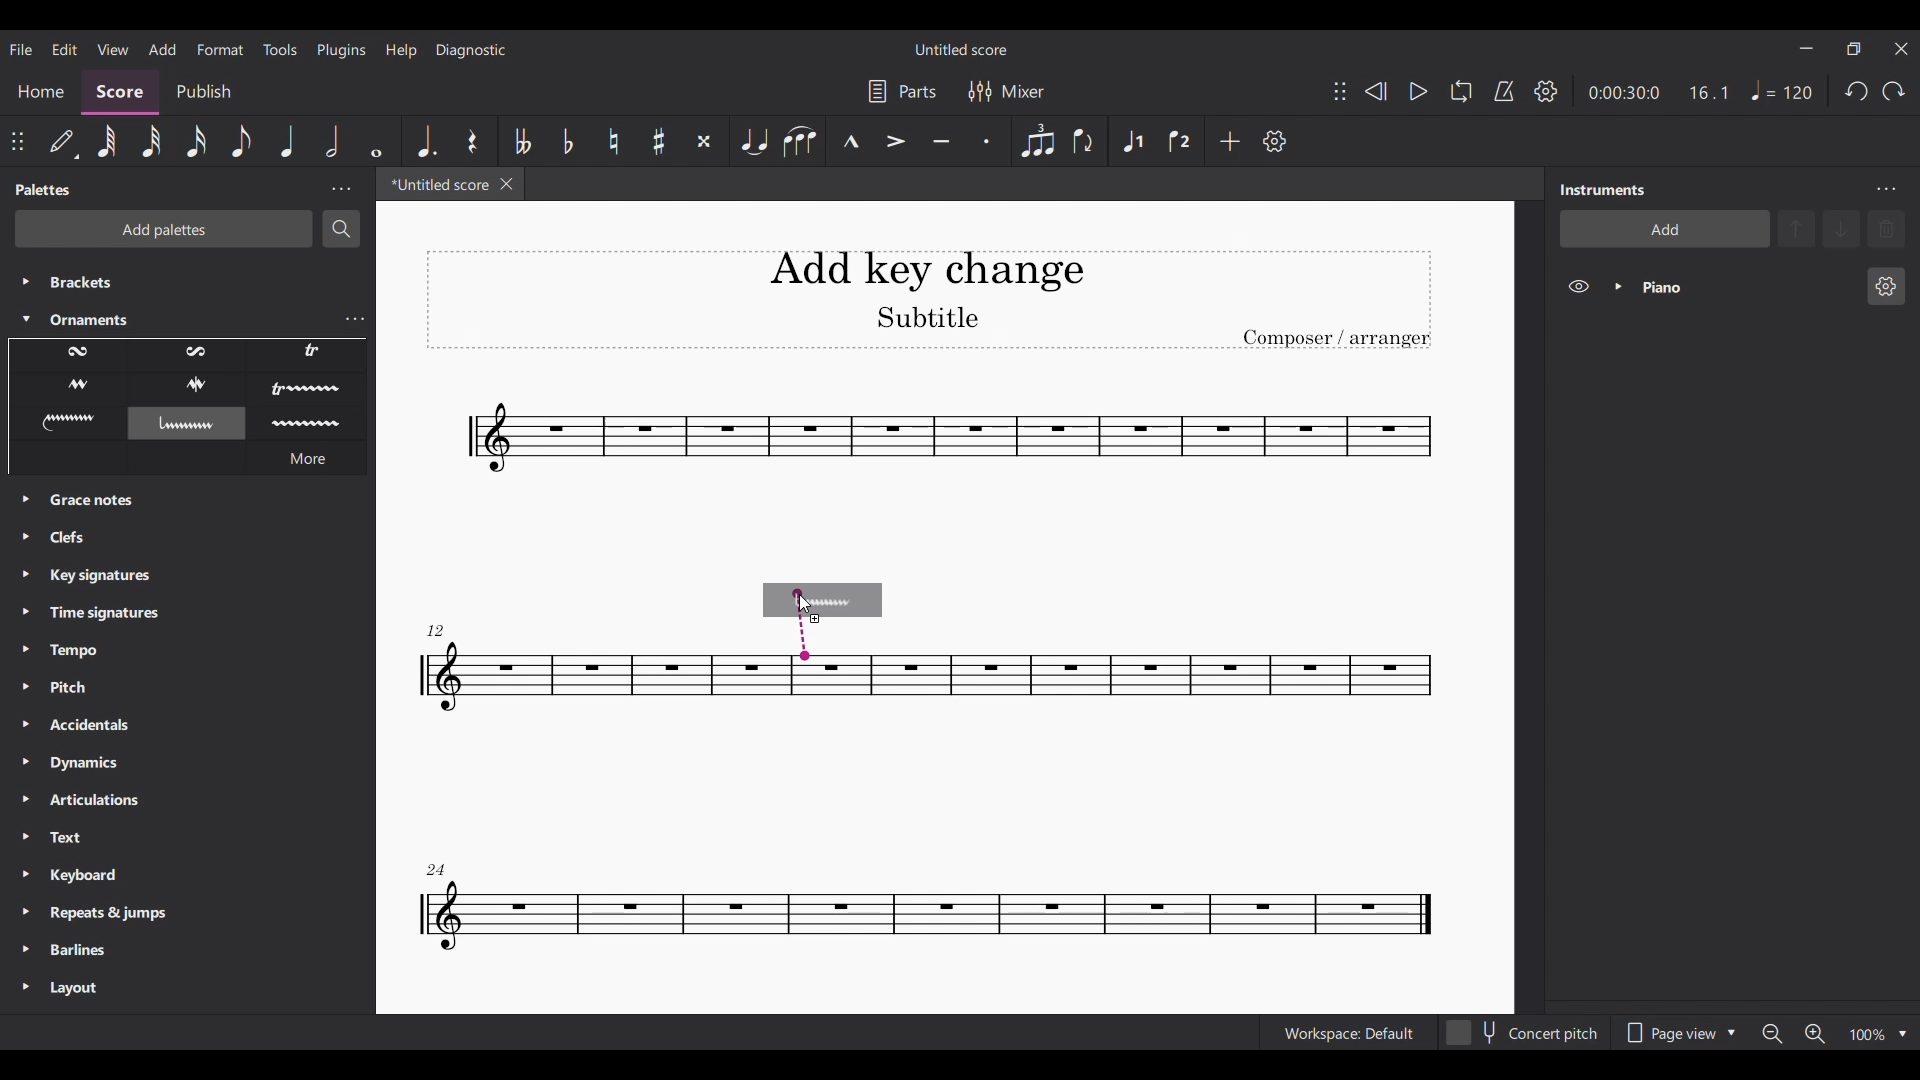  Describe the element at coordinates (17, 142) in the screenshot. I see `Change position of toolbar` at that location.